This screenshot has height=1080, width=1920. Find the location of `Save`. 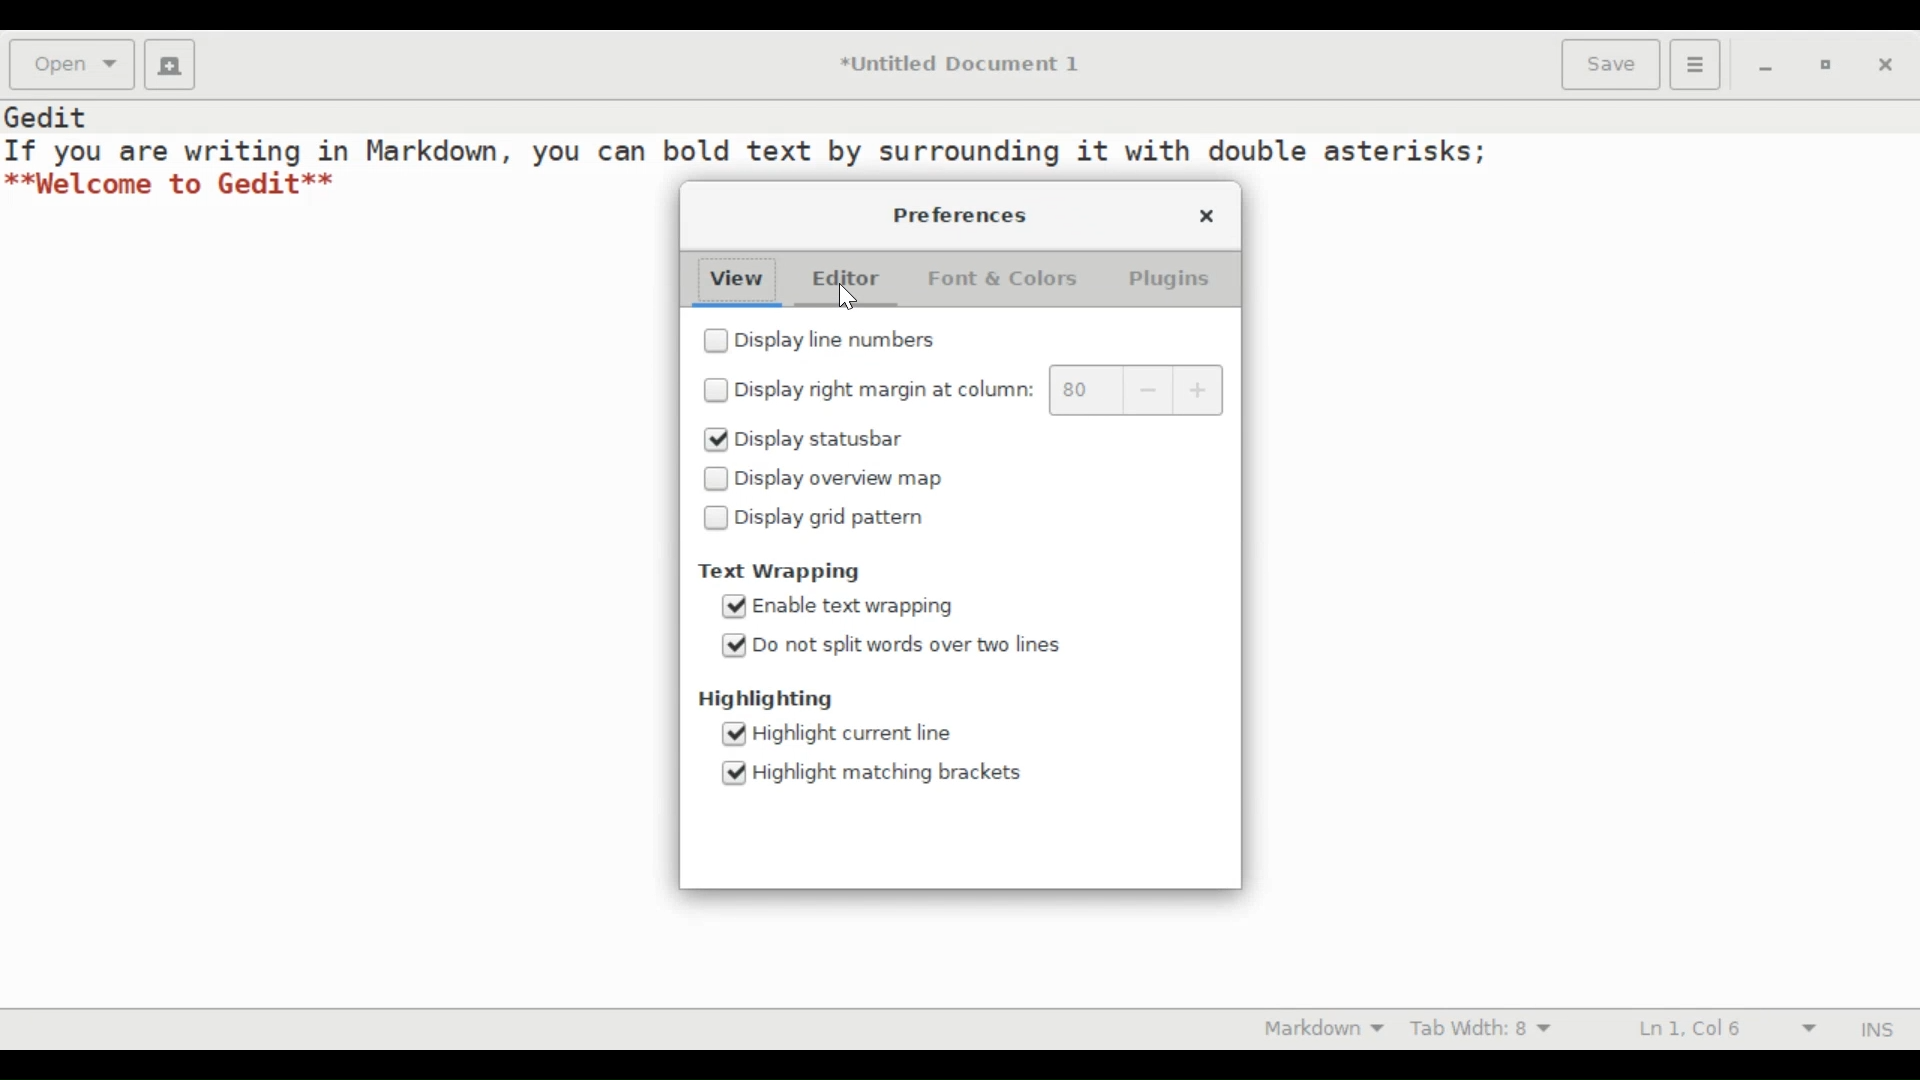

Save is located at coordinates (1611, 65).